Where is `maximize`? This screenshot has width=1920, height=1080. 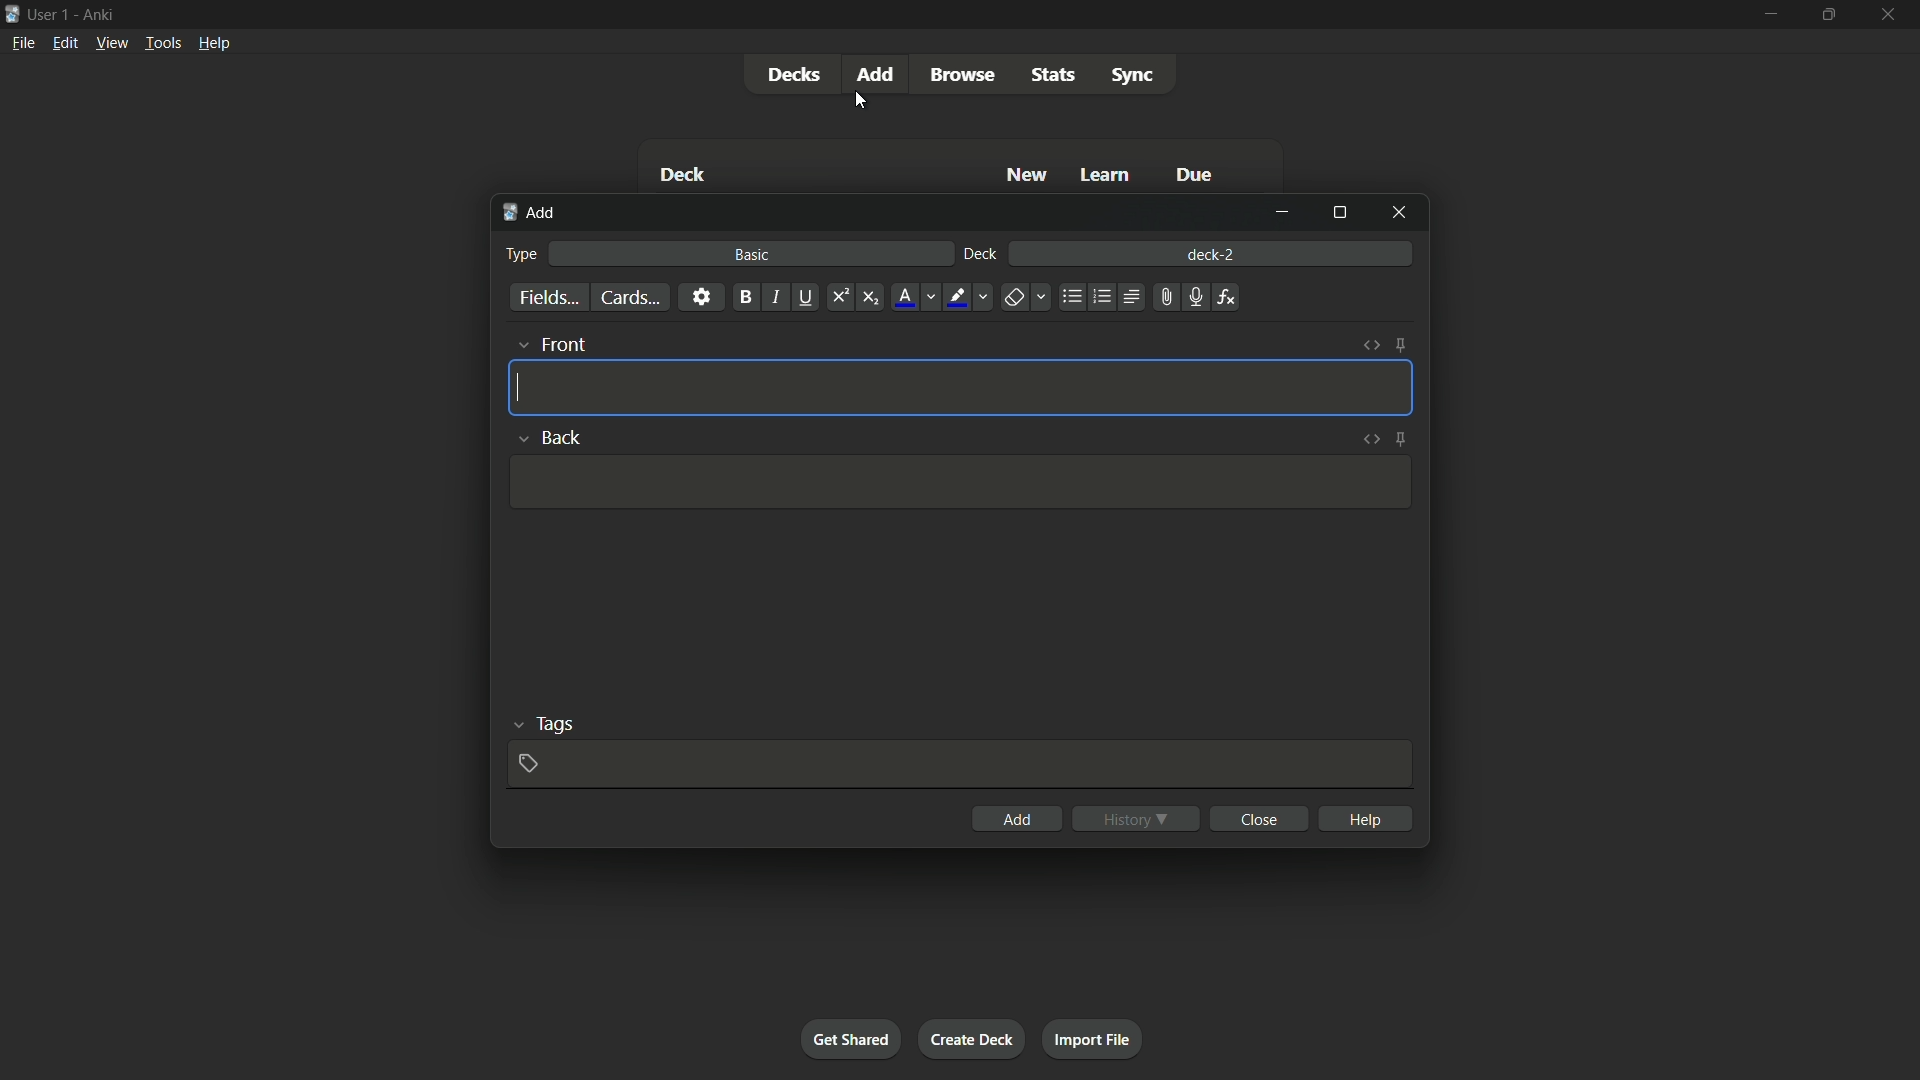
maximize is located at coordinates (1341, 211).